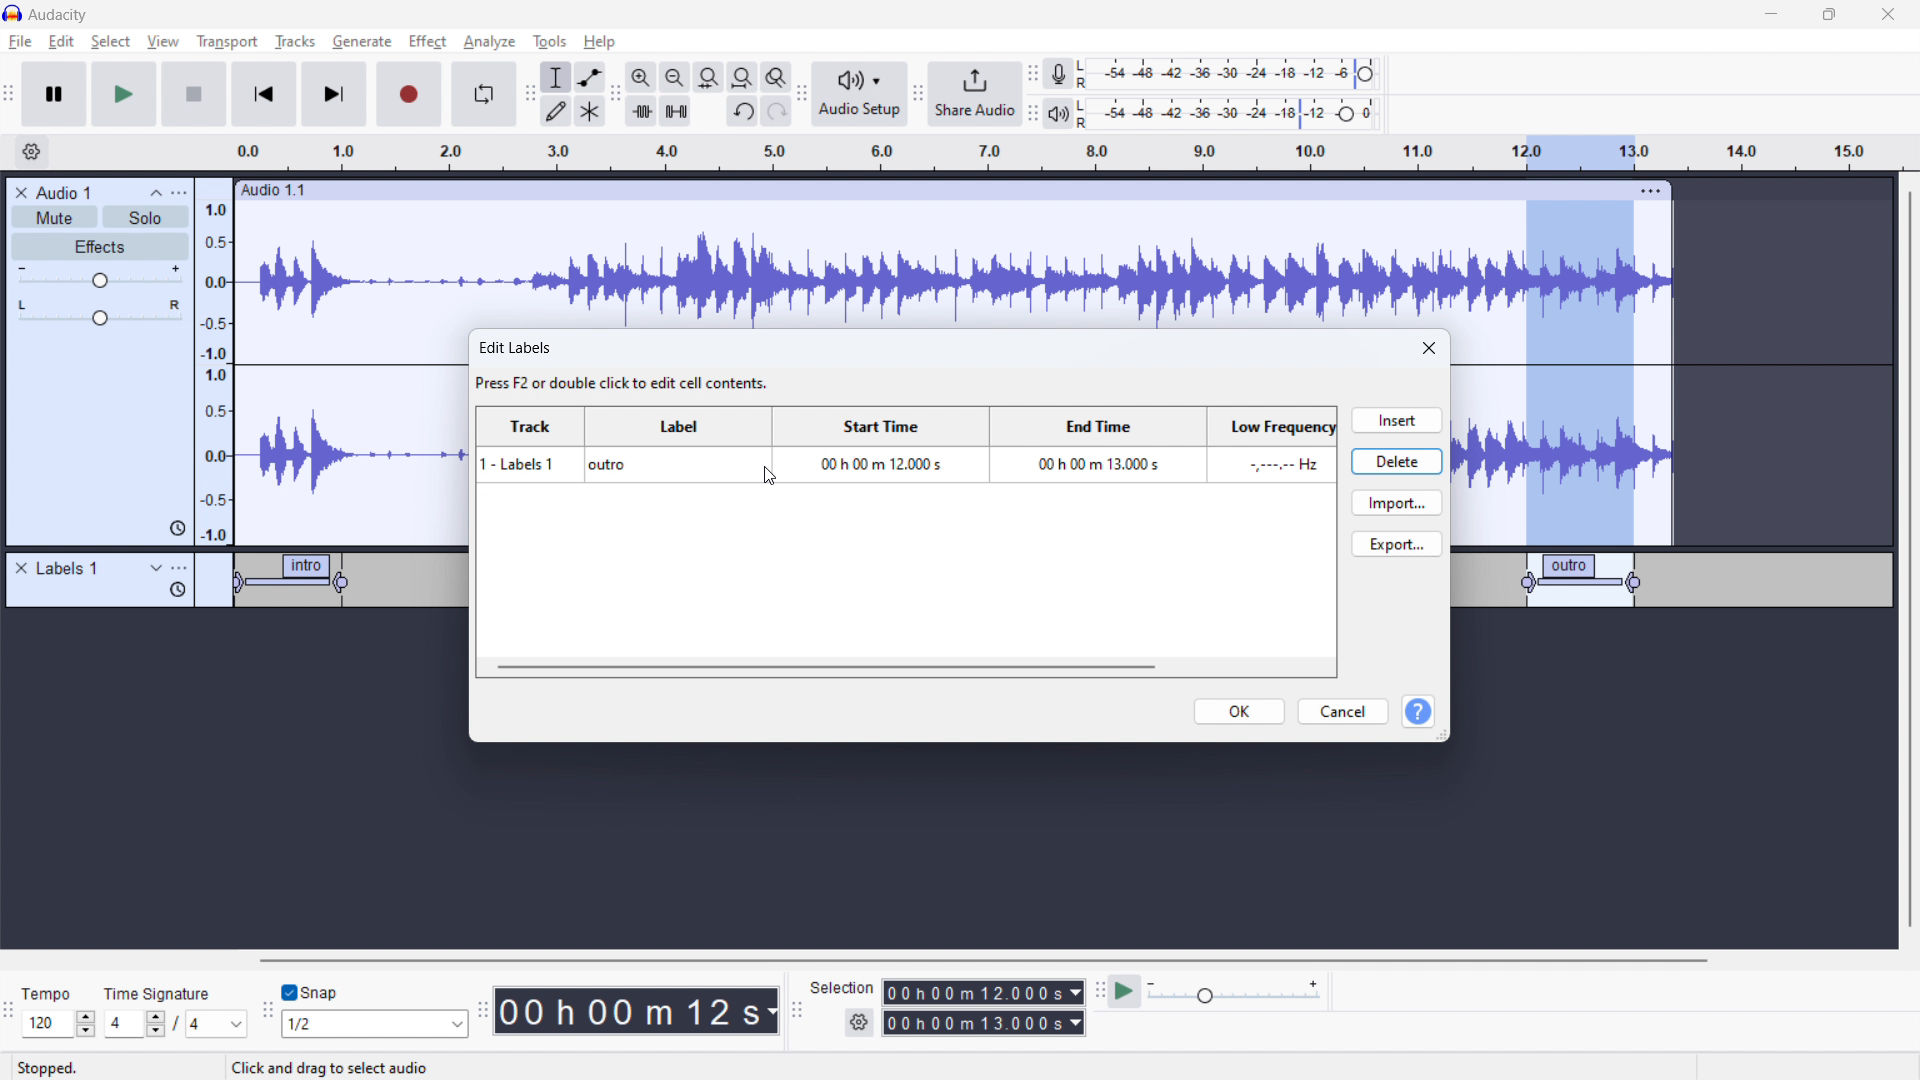  What do you see at coordinates (21, 42) in the screenshot?
I see `file` at bounding box center [21, 42].